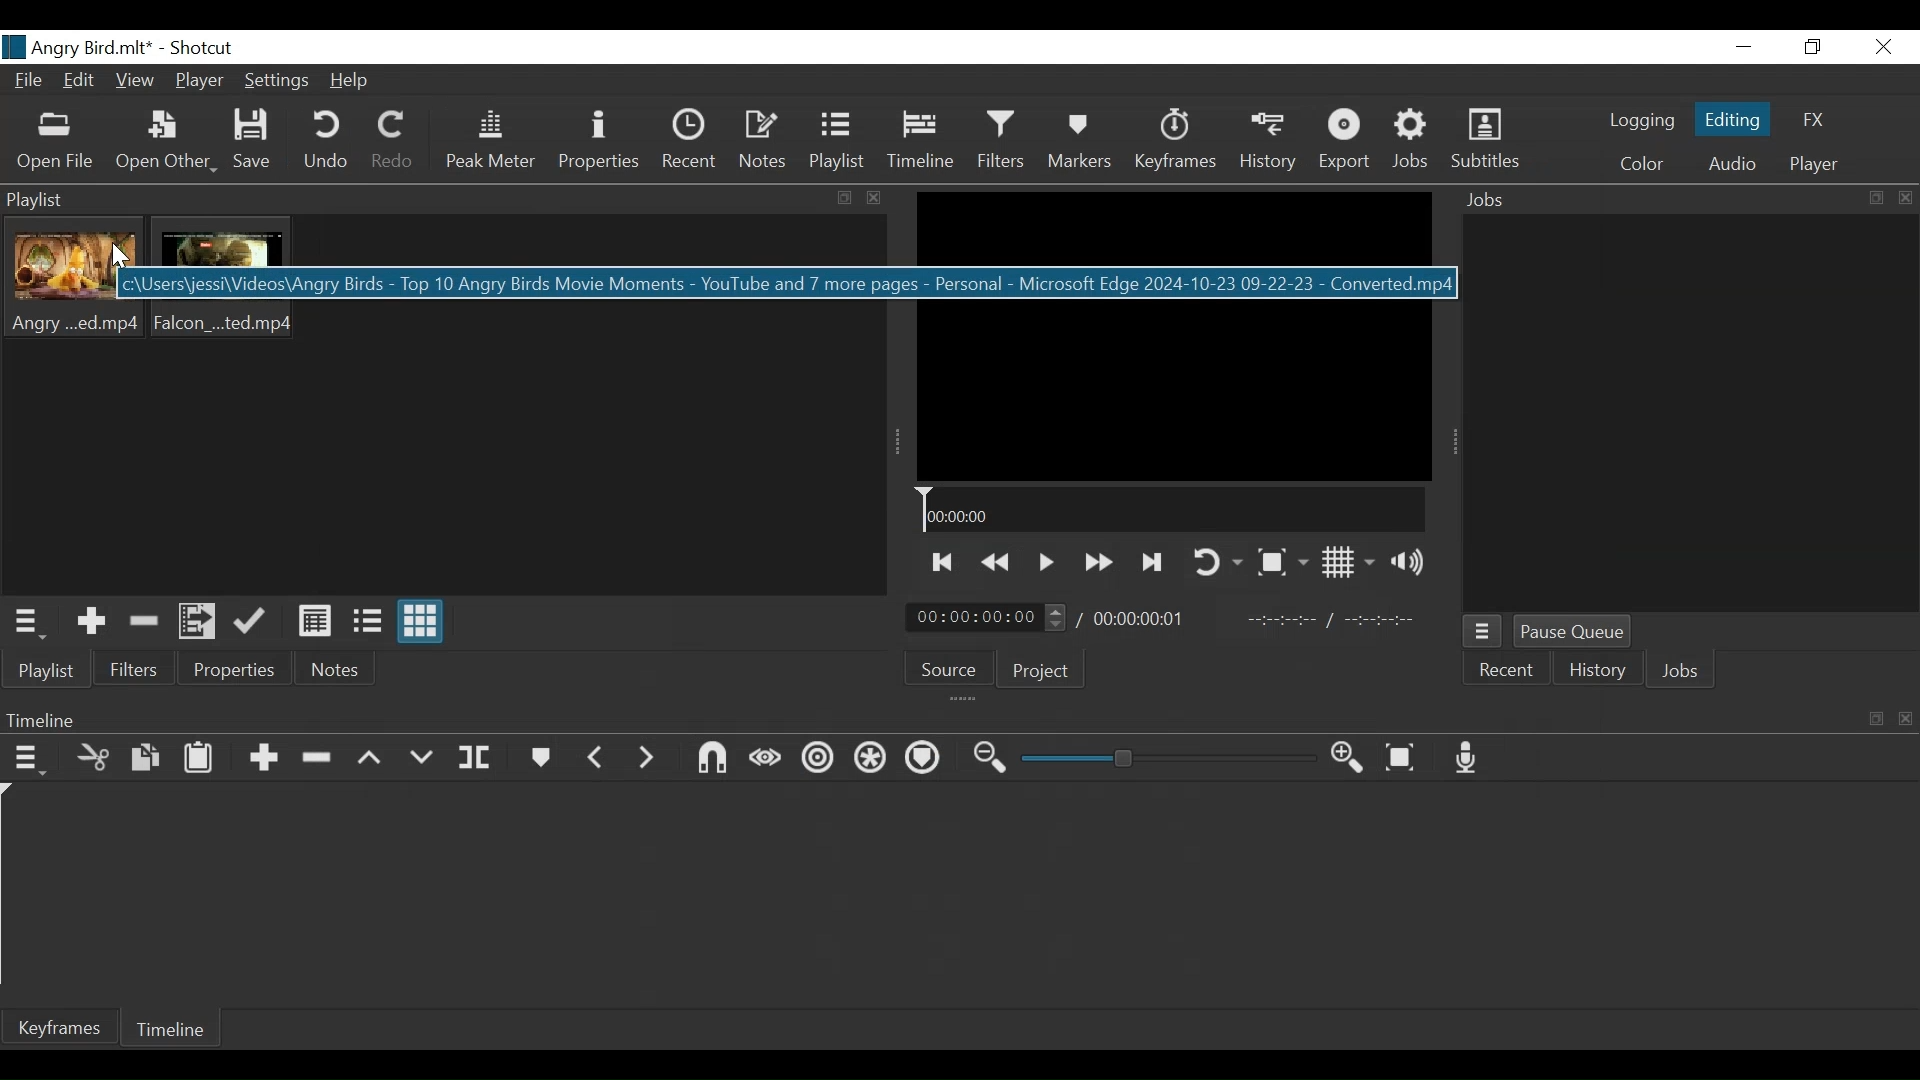 The image size is (1920, 1080). Describe the element at coordinates (145, 623) in the screenshot. I see `Remove cut` at that location.